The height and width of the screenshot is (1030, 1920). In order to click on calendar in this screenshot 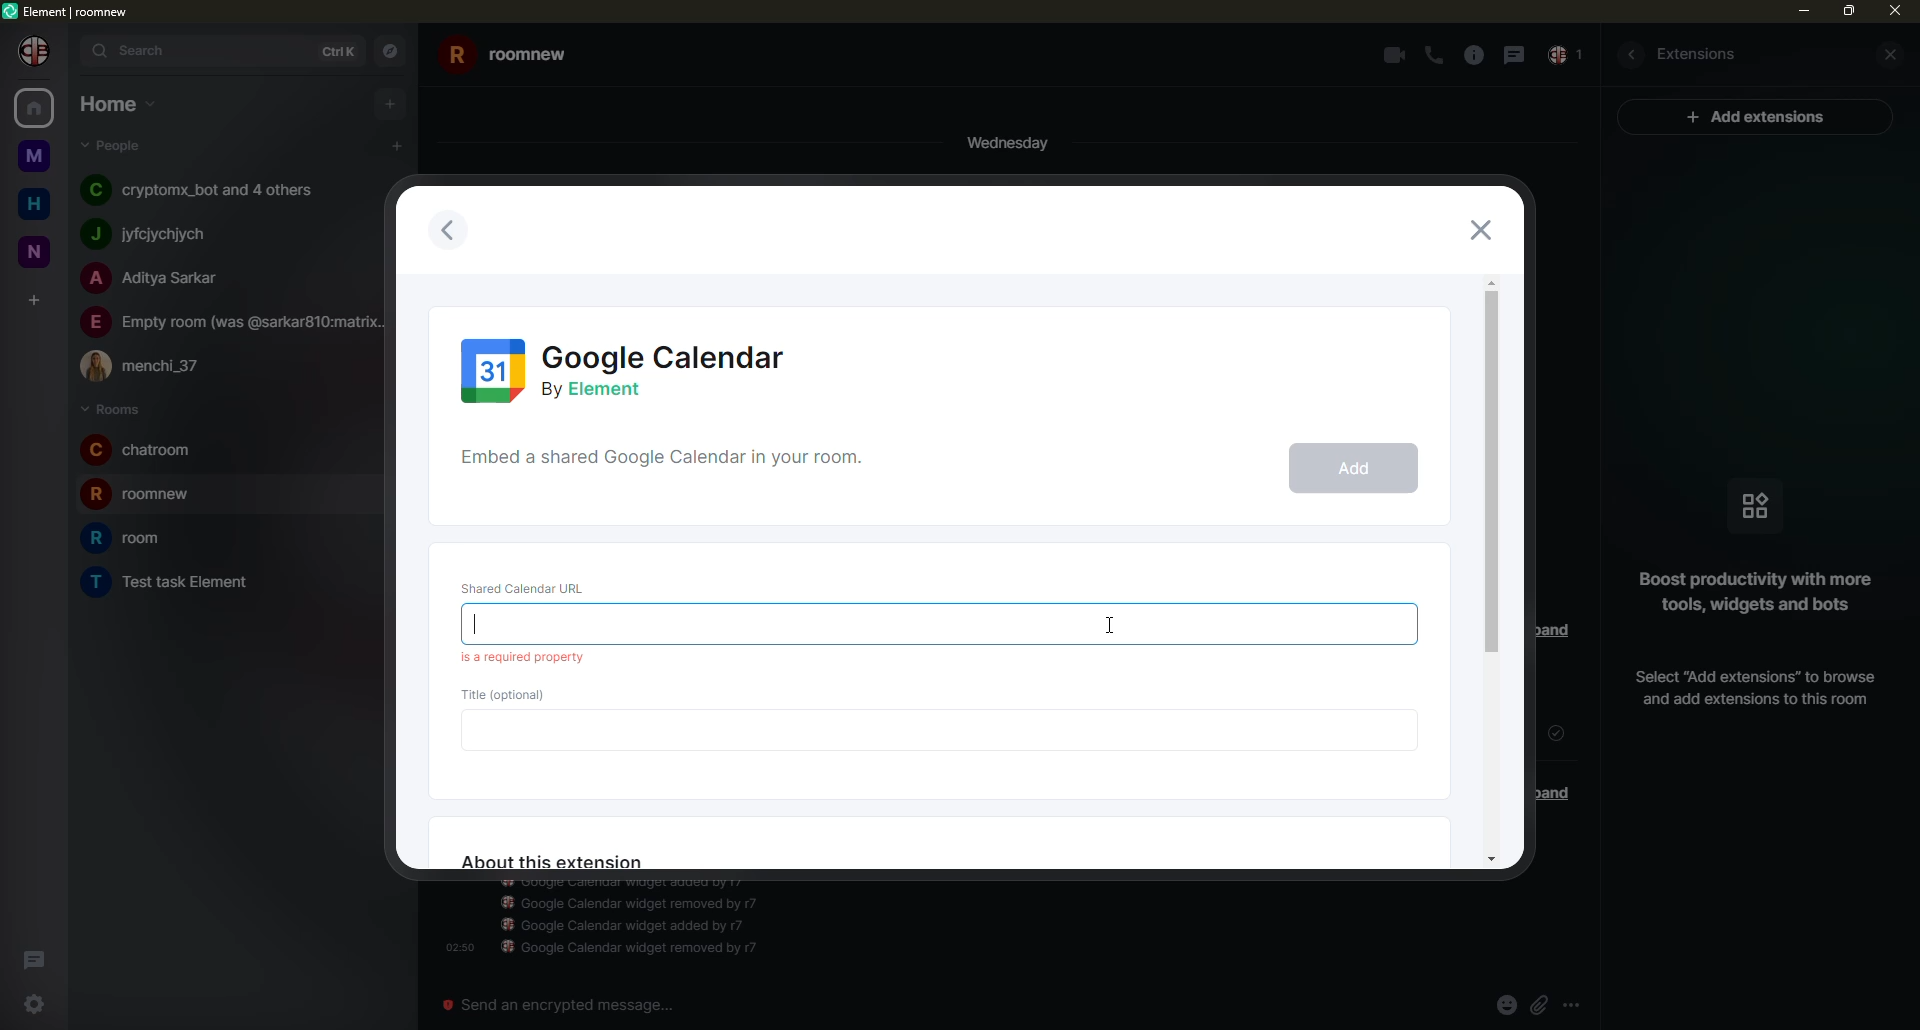, I will do `click(628, 367)`.